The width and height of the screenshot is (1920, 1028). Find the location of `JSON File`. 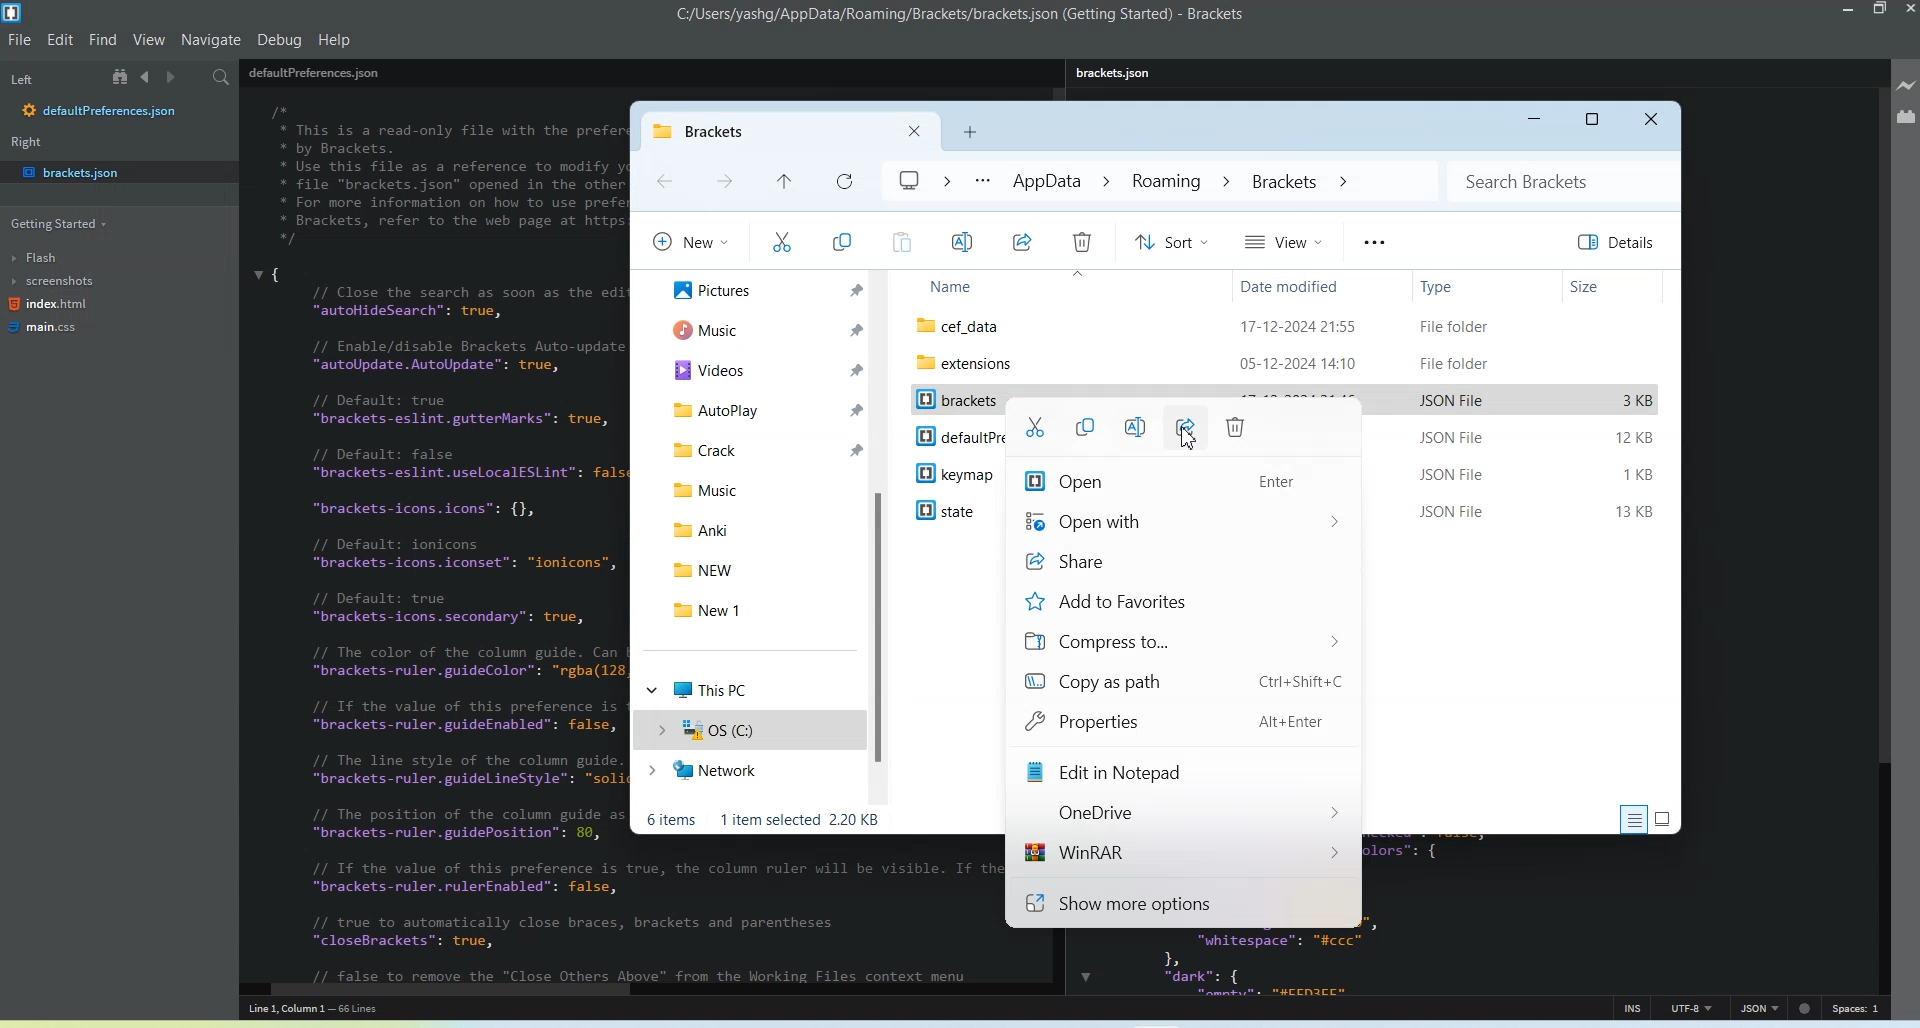

JSON File is located at coordinates (1453, 440).